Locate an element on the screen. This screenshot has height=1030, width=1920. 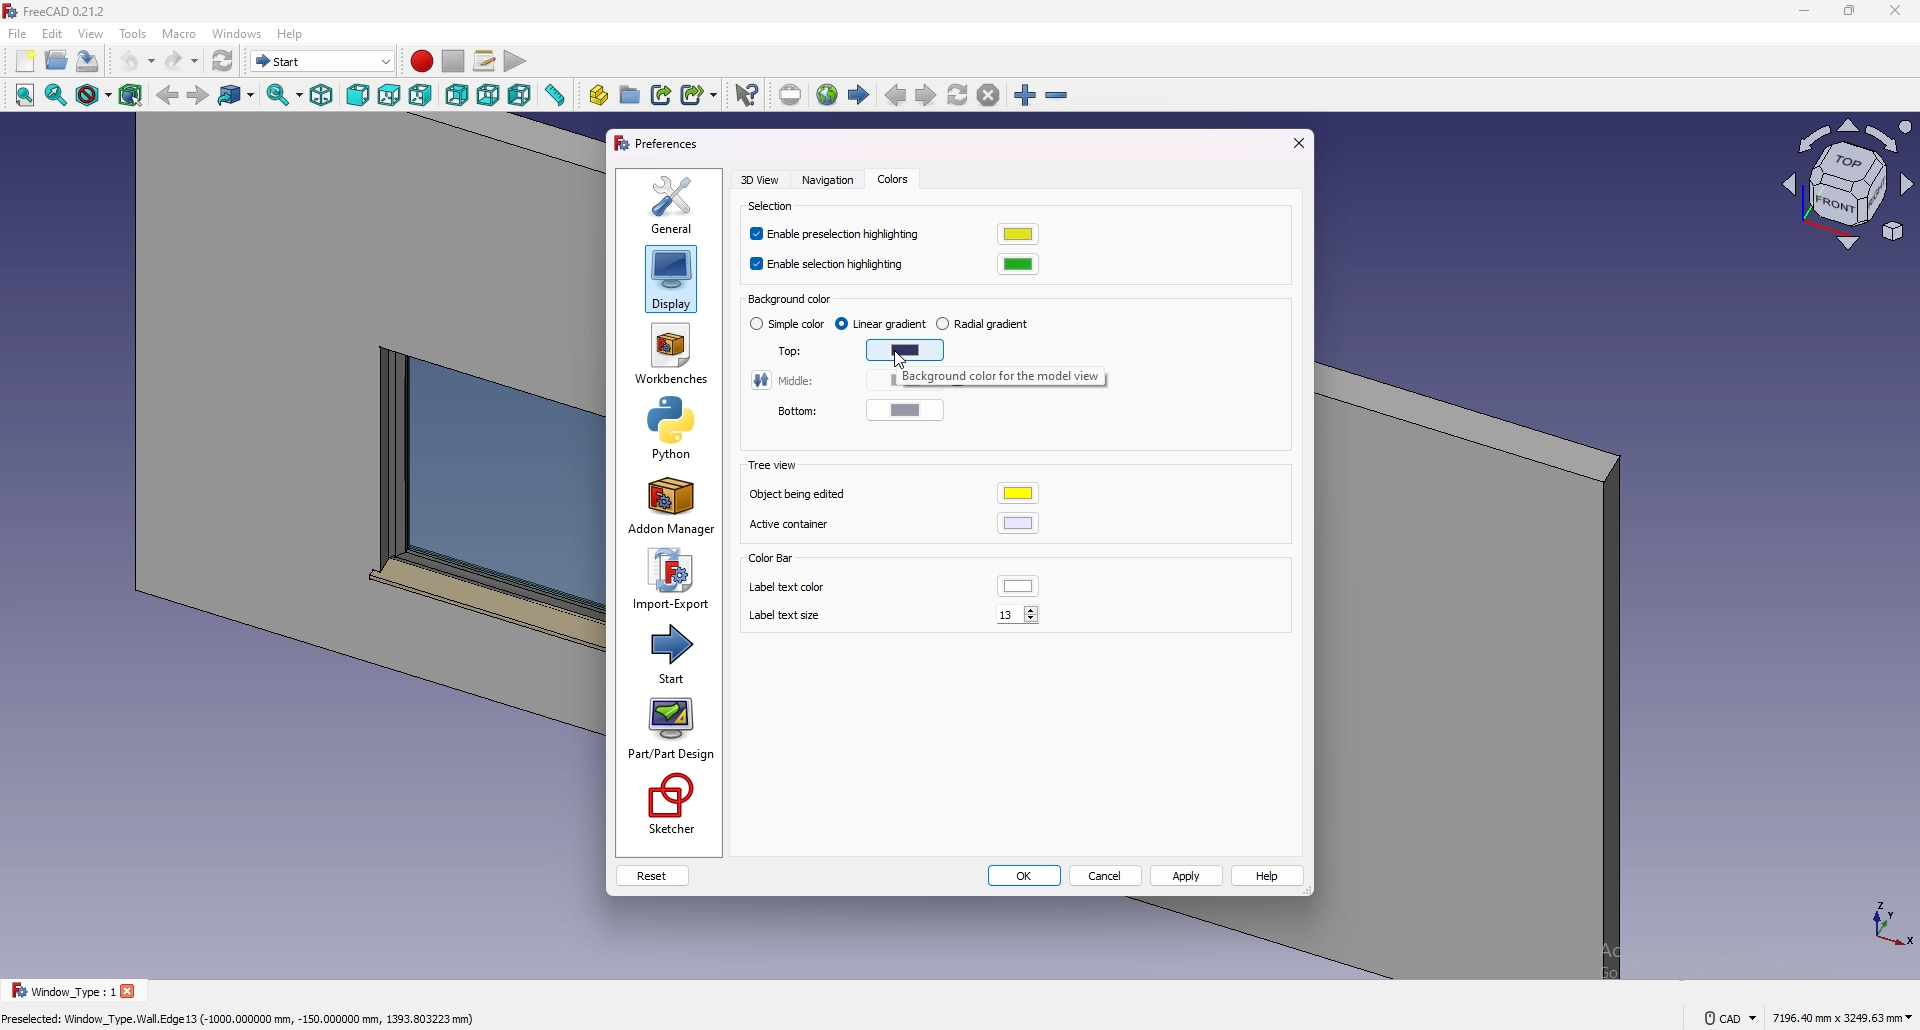
rear is located at coordinates (457, 96).